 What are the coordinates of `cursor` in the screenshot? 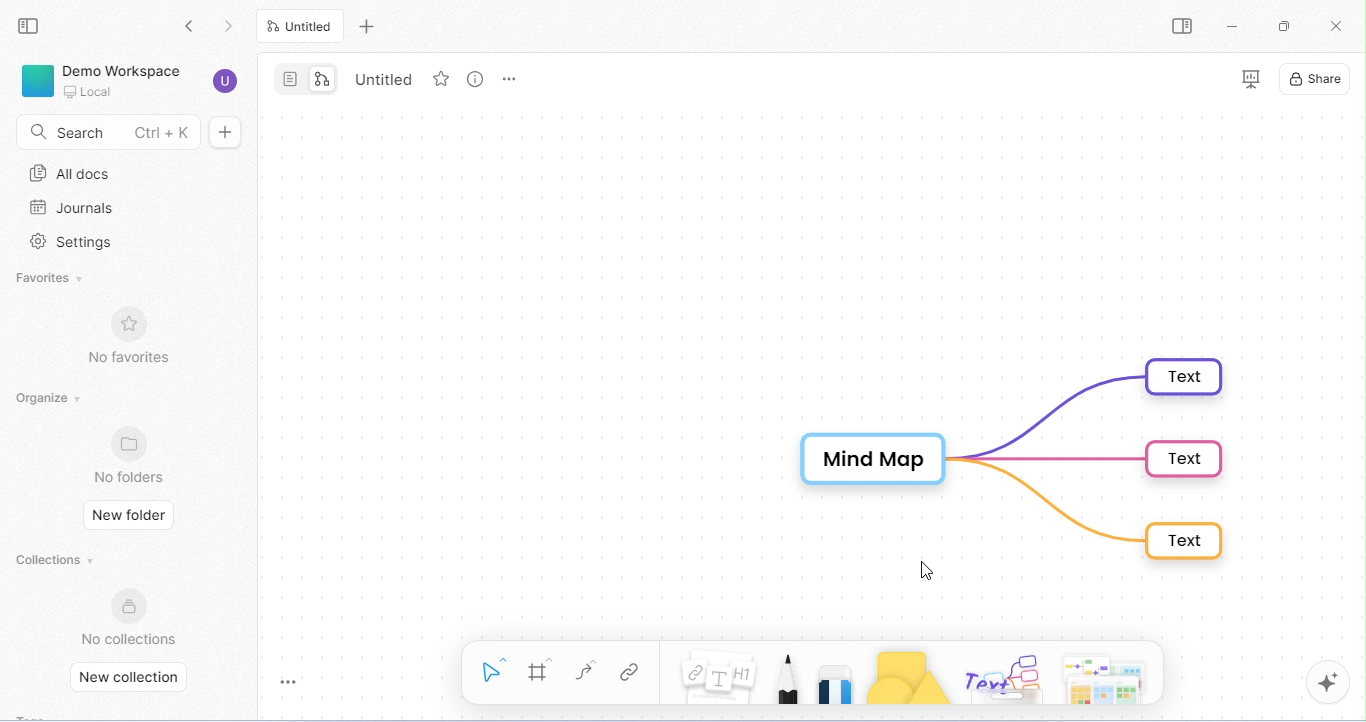 It's located at (929, 572).